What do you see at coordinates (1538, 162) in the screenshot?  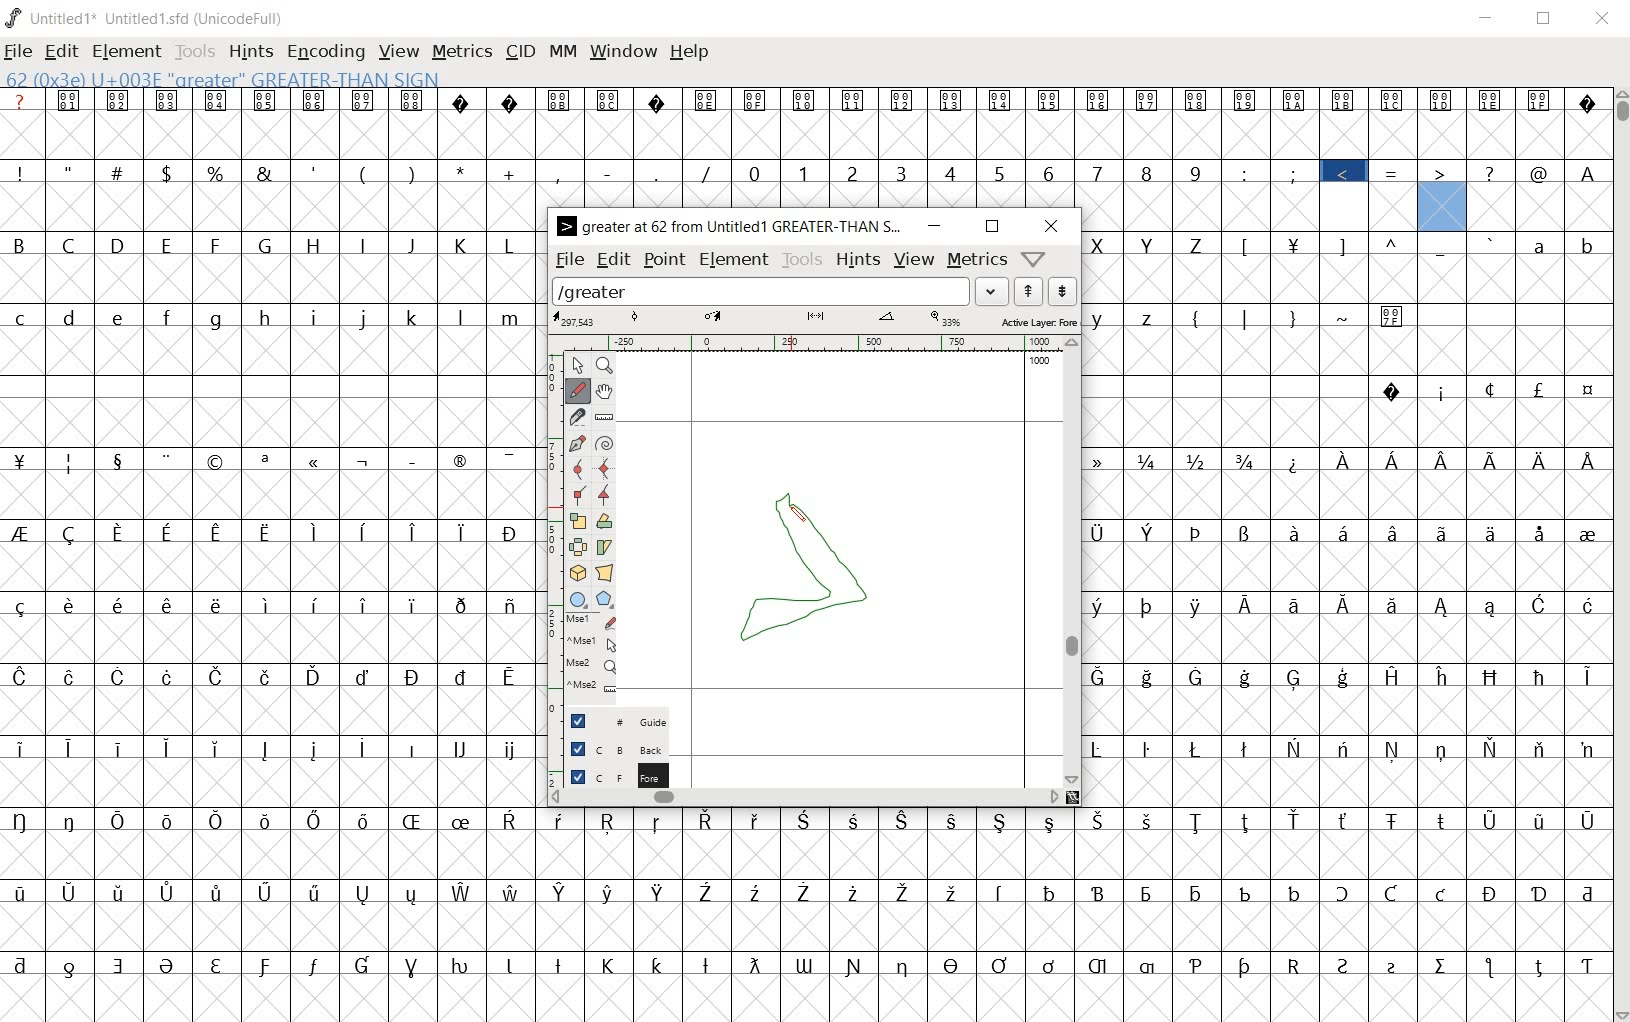 I see `glyps` at bounding box center [1538, 162].